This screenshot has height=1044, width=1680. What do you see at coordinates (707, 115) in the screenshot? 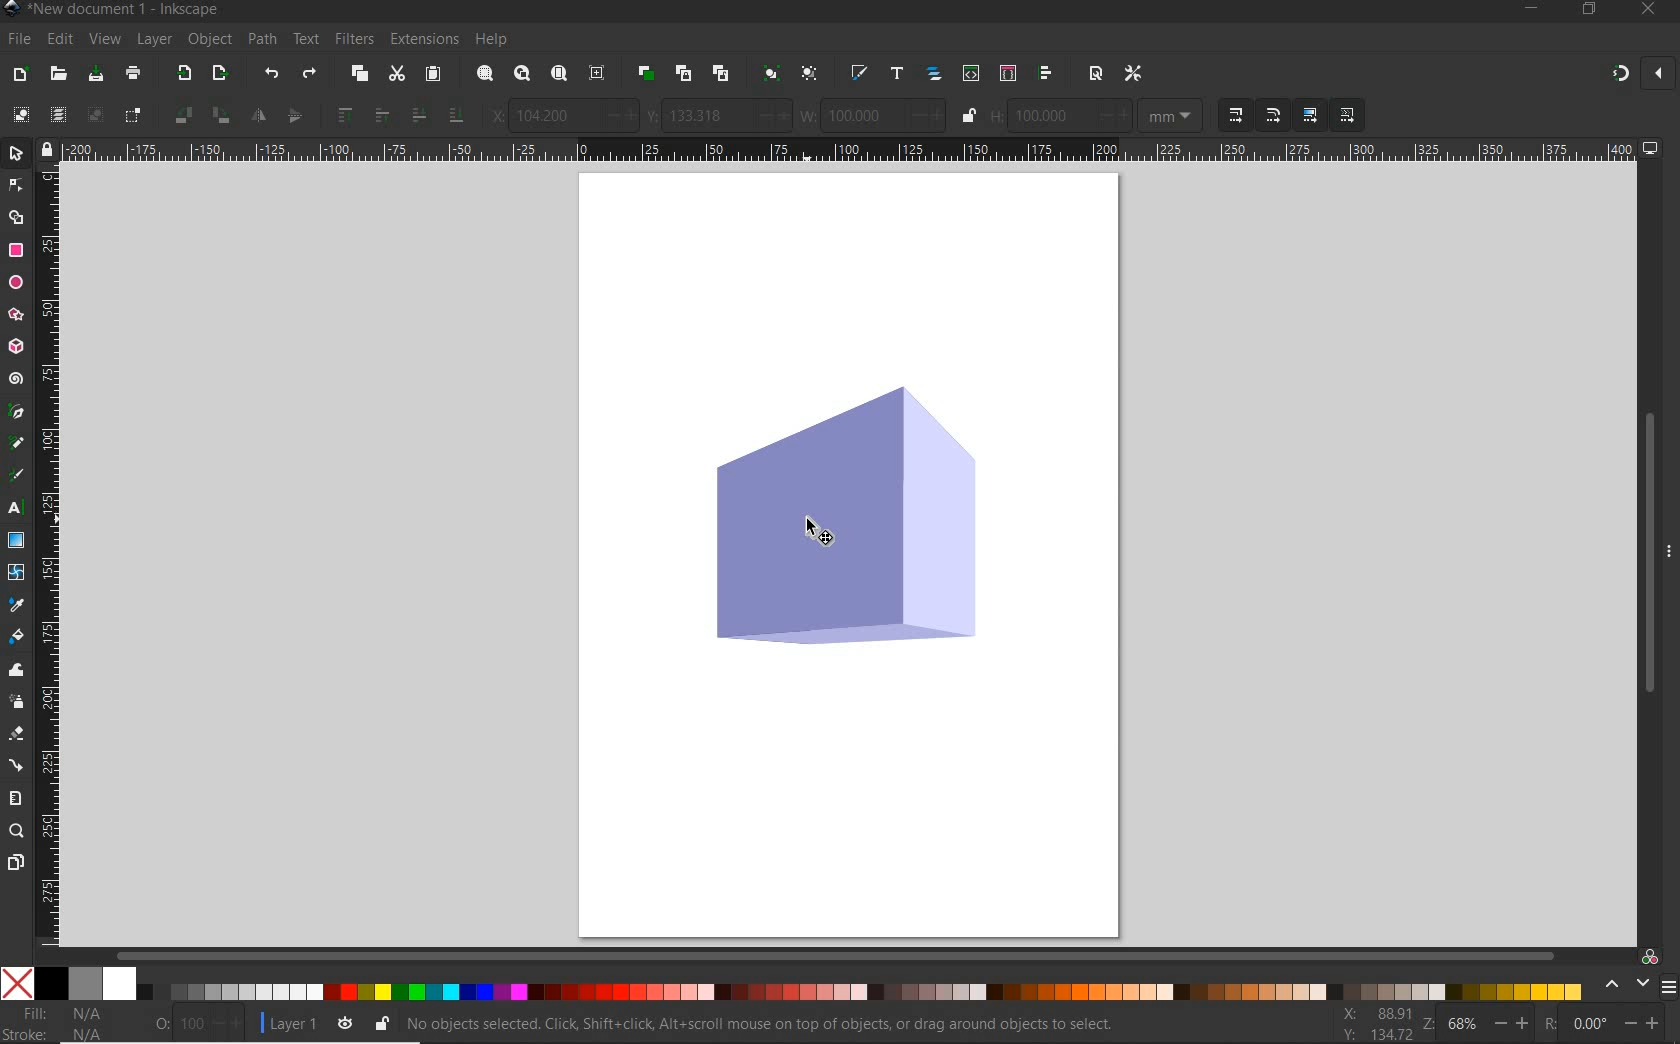
I see `133` at bounding box center [707, 115].